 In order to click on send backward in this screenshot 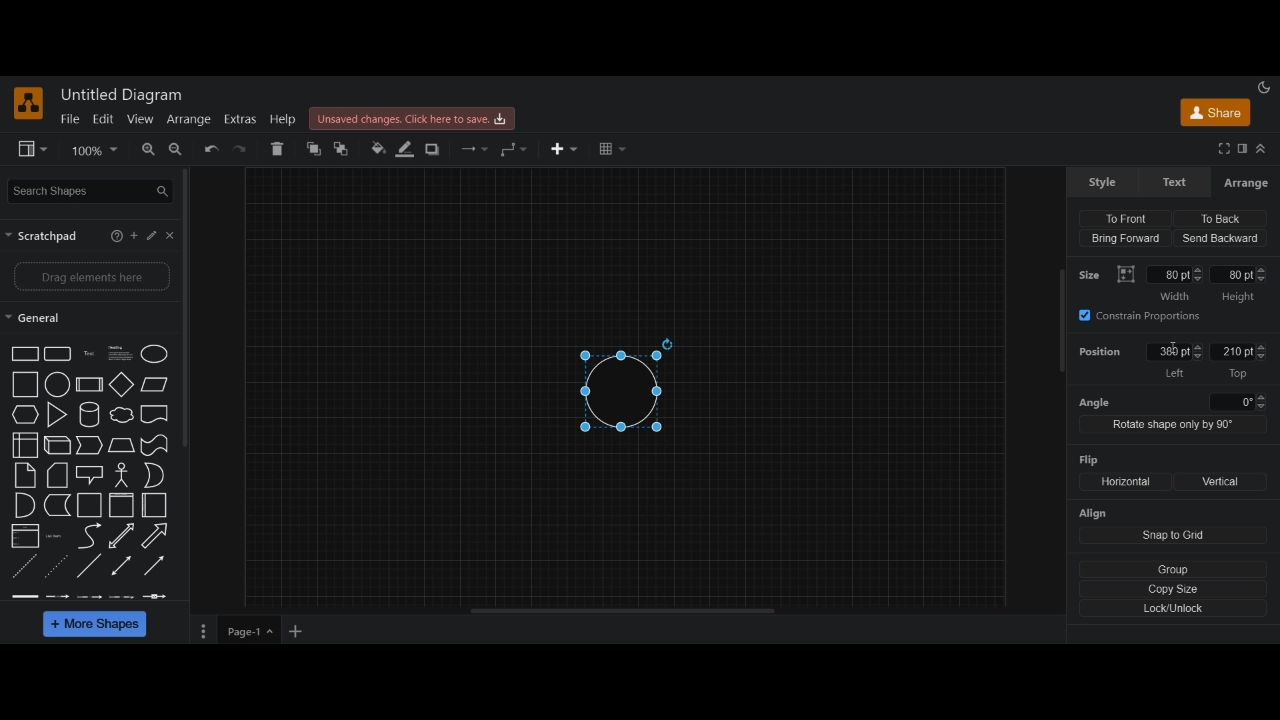, I will do `click(1221, 238)`.